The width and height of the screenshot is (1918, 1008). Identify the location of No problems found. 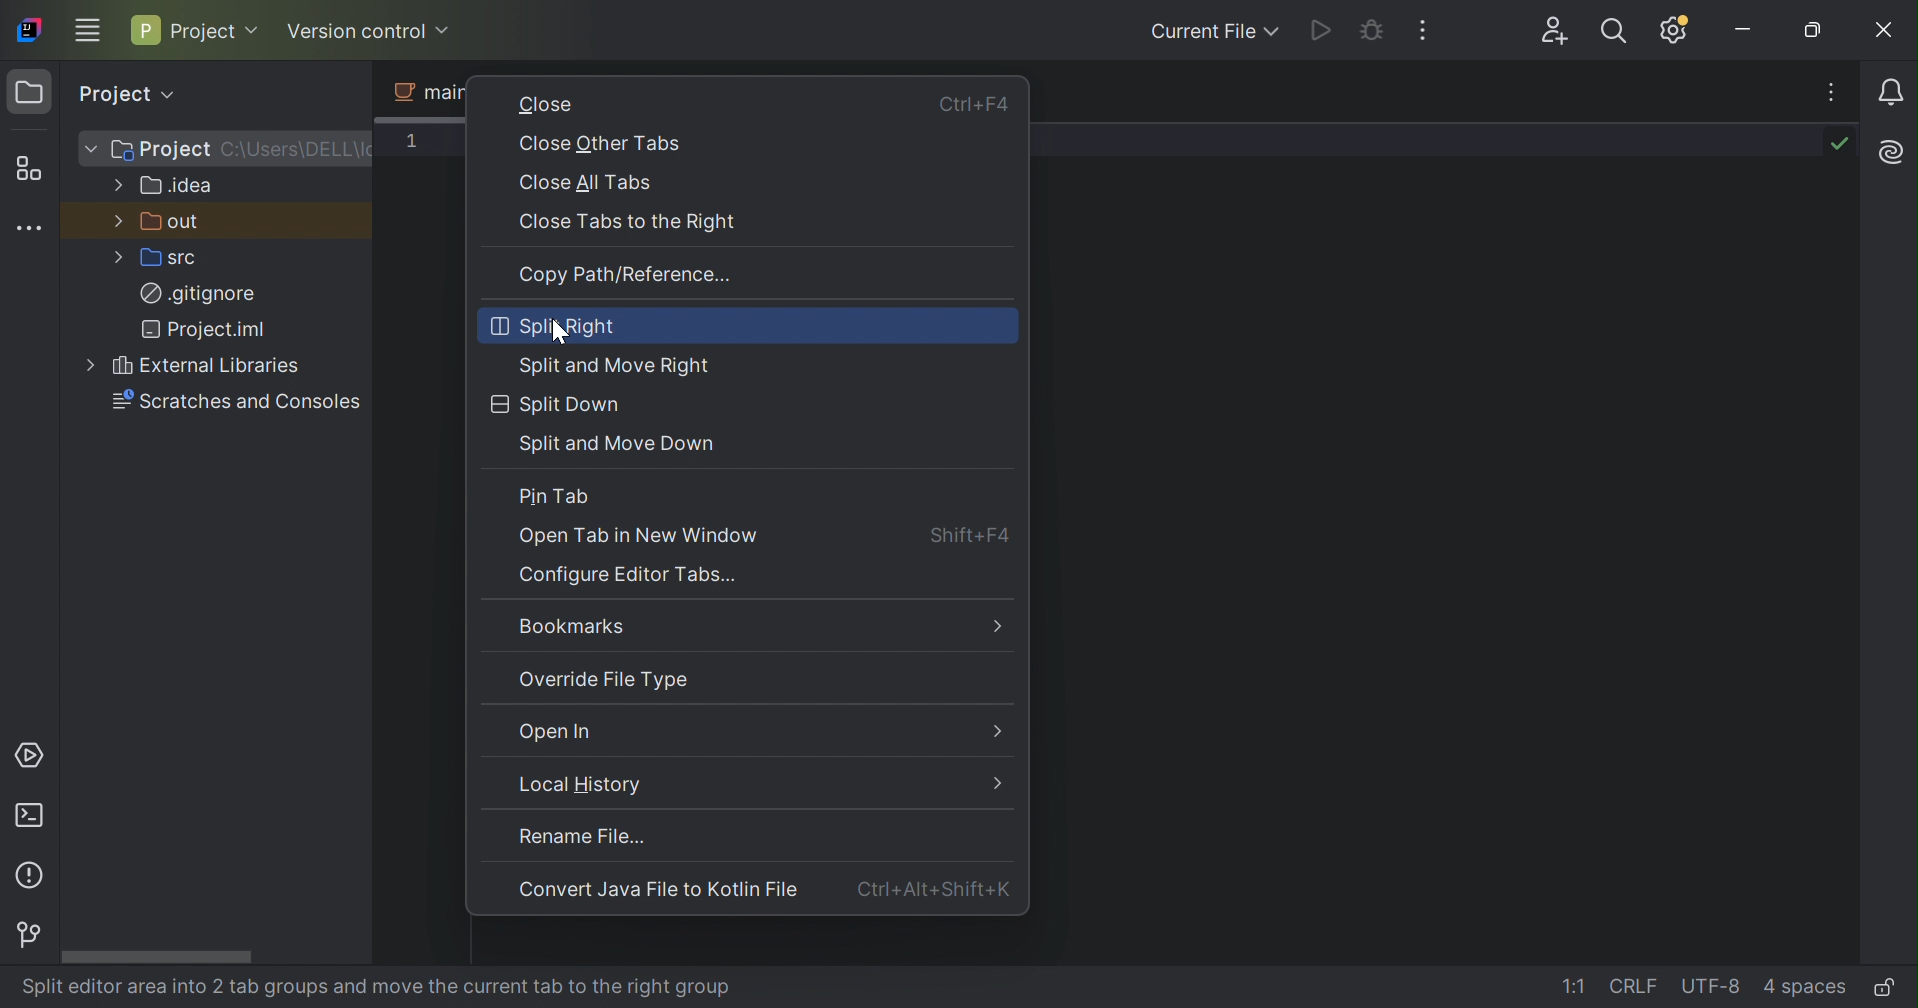
(1839, 142).